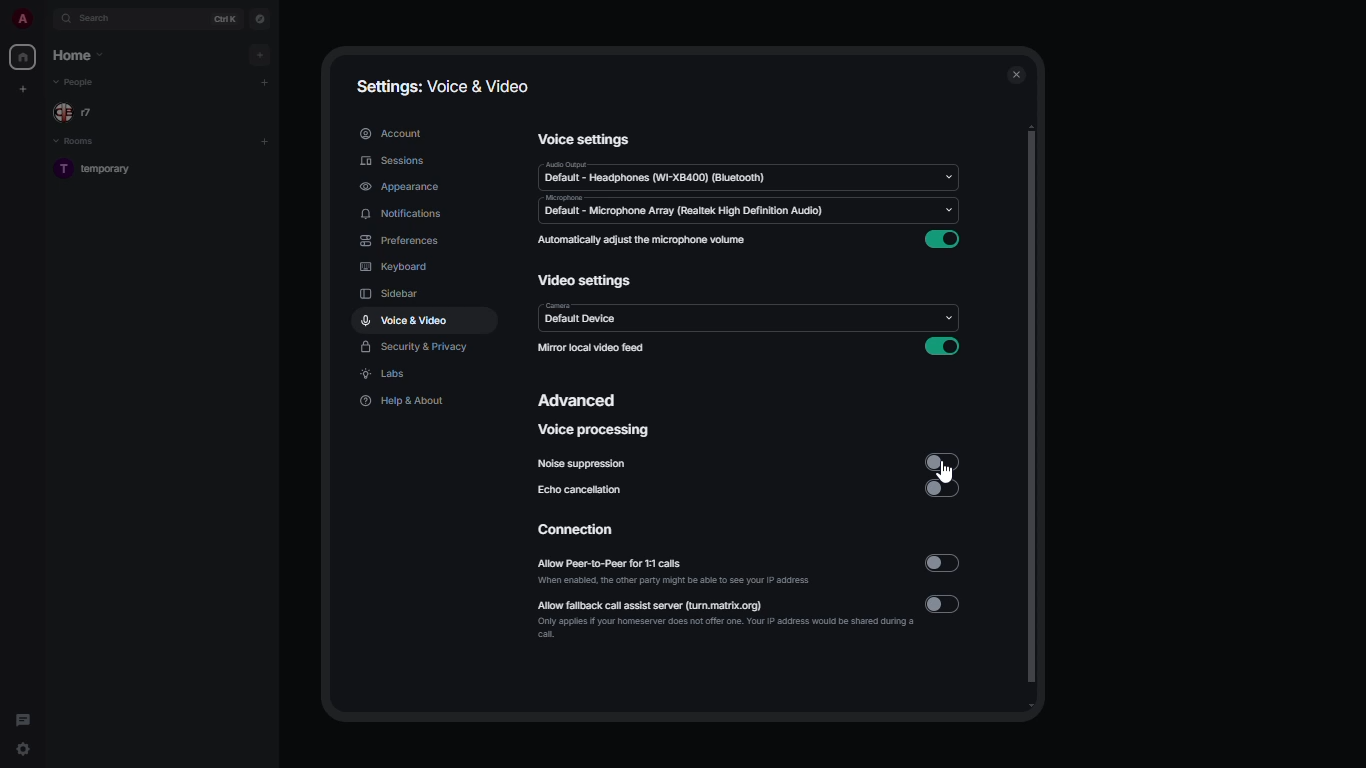  I want to click on connection, so click(574, 529).